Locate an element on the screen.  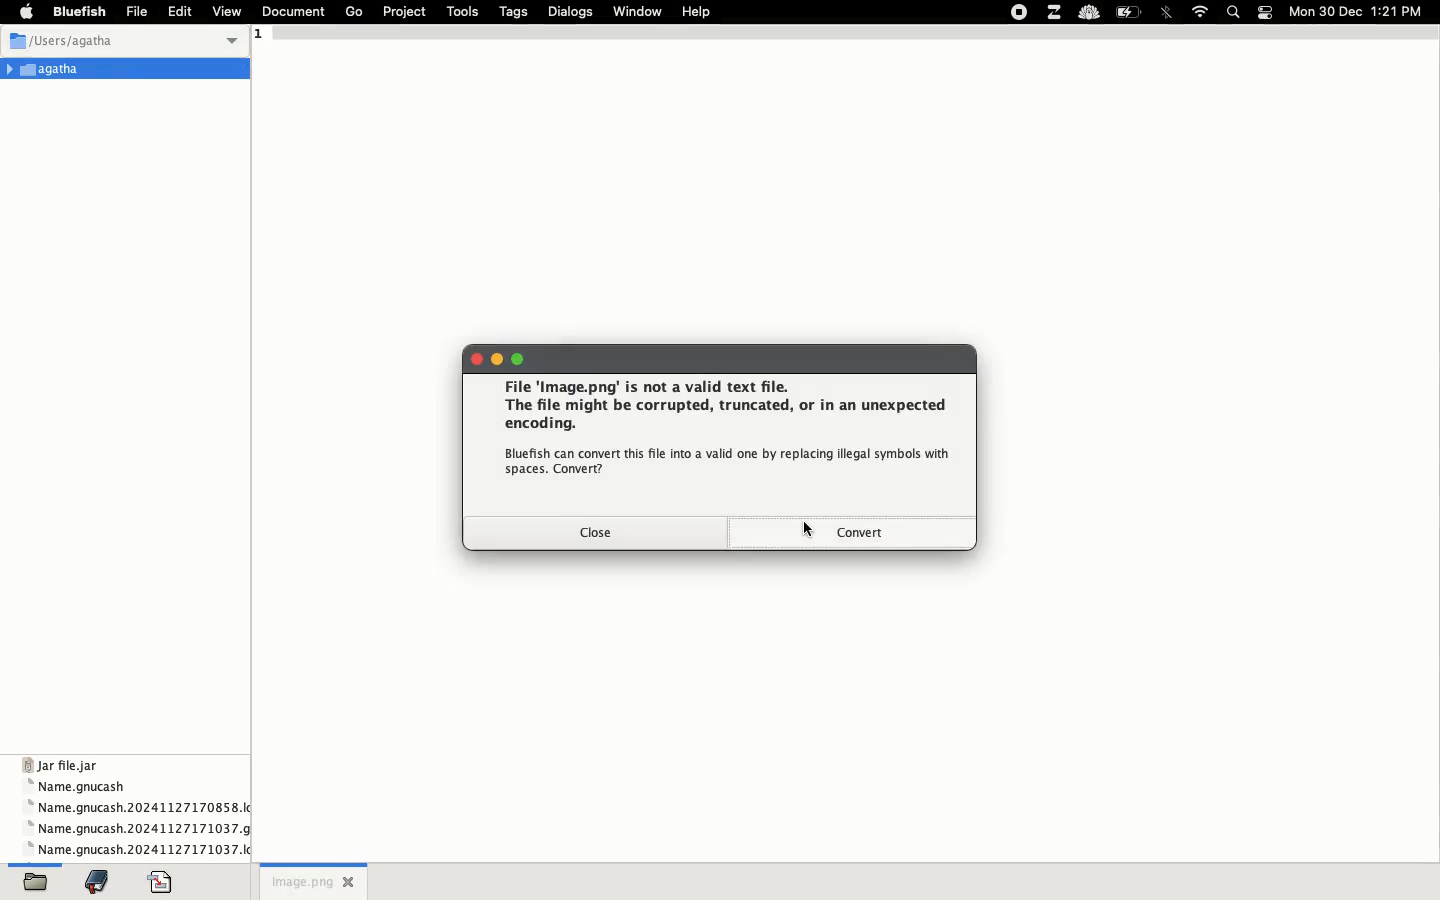
name is located at coordinates (139, 849).